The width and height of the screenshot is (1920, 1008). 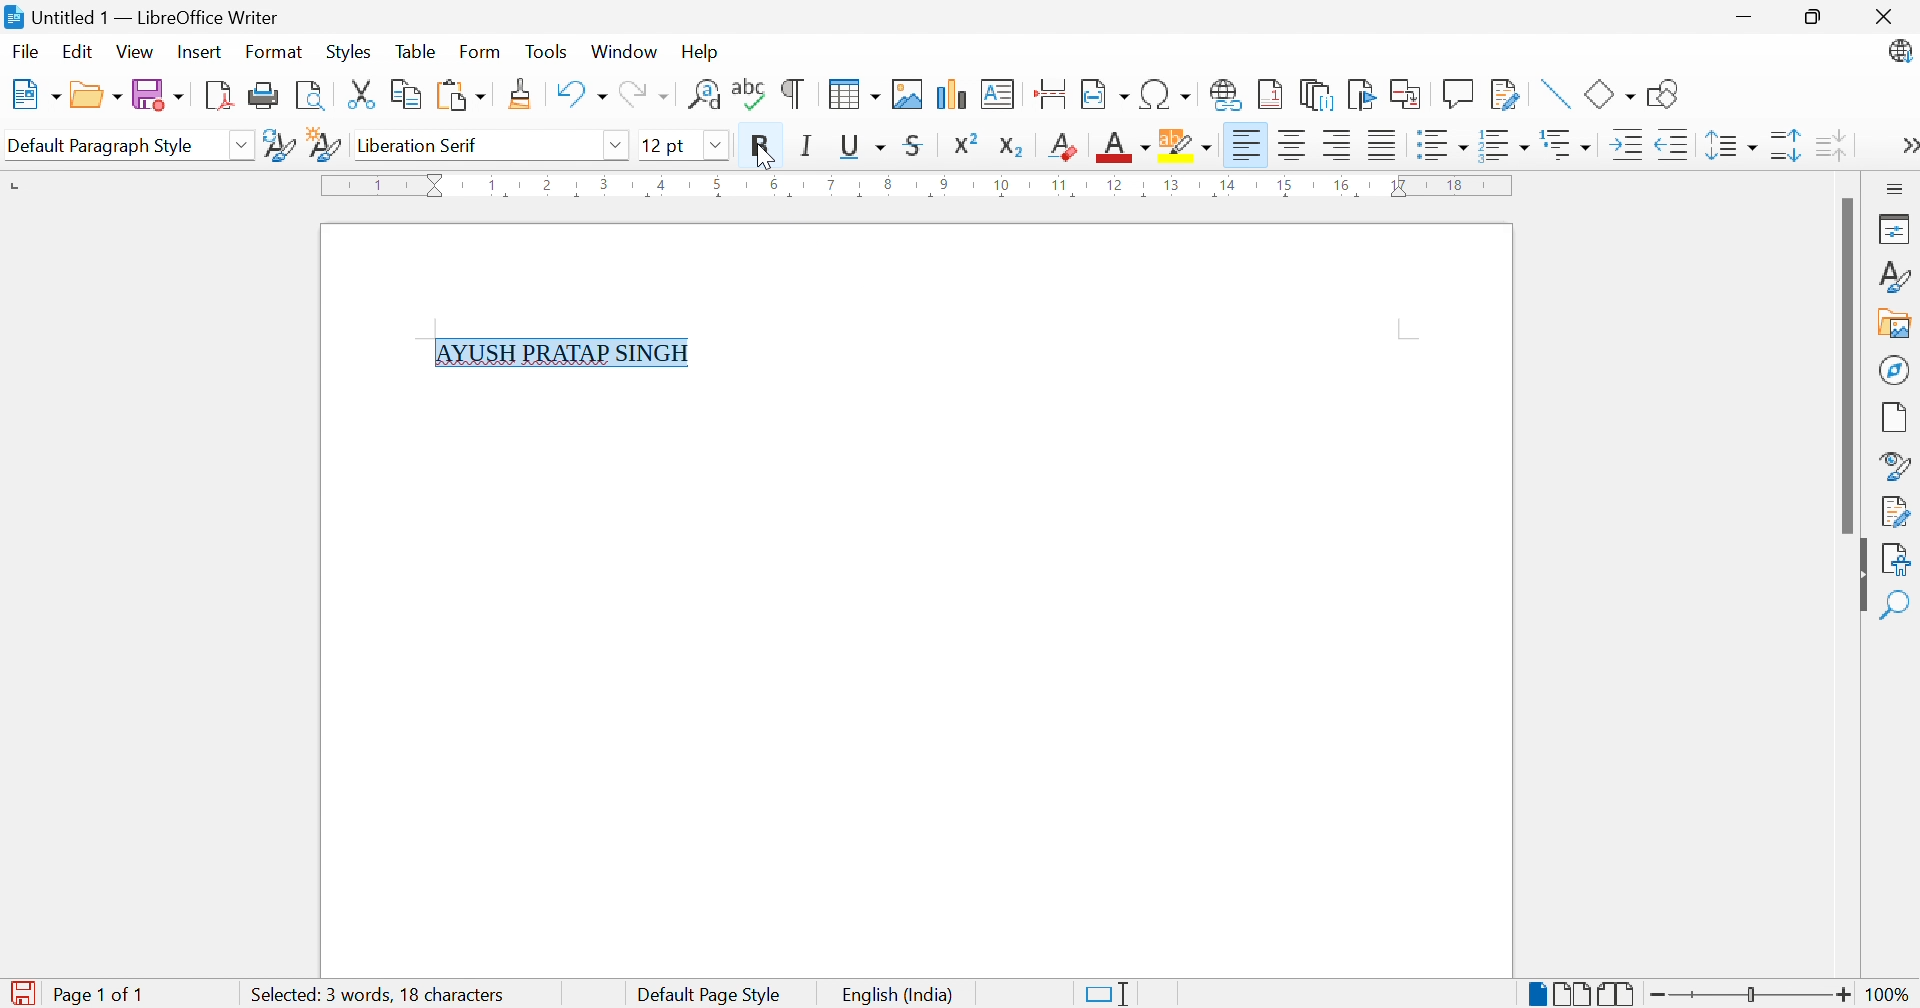 What do you see at coordinates (1659, 993) in the screenshot?
I see `Zoom Out` at bounding box center [1659, 993].